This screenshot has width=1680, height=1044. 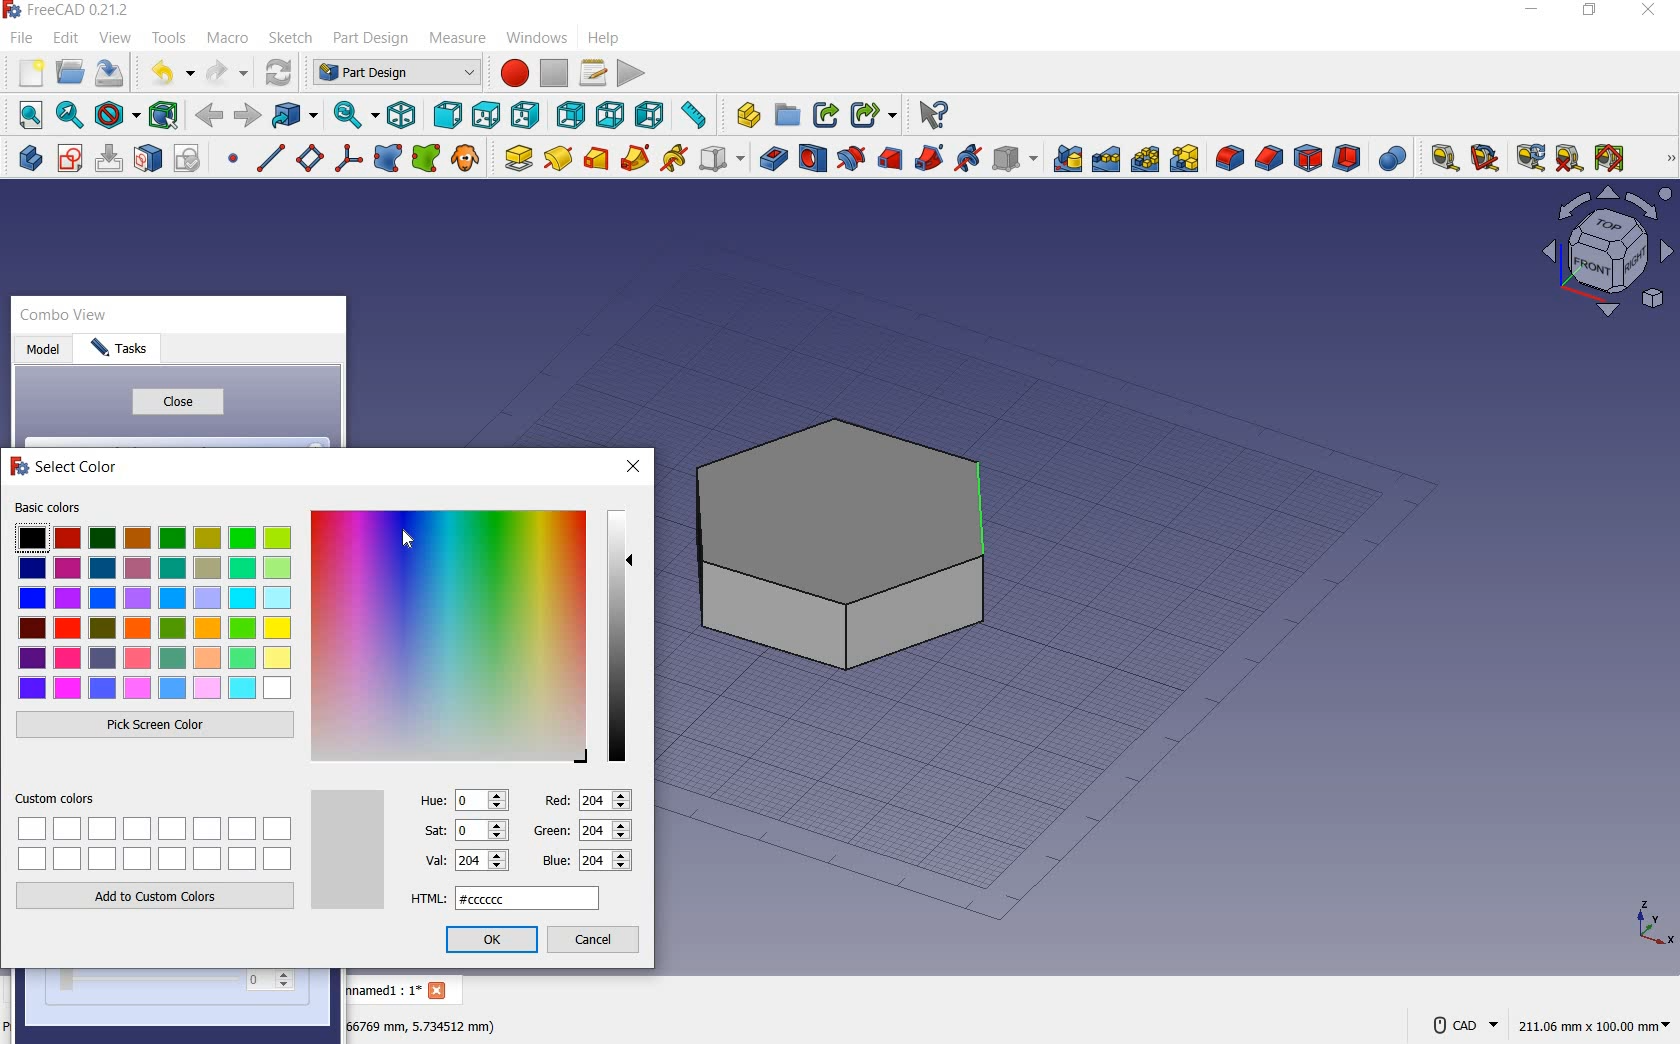 What do you see at coordinates (771, 158) in the screenshot?
I see `pocket` at bounding box center [771, 158].